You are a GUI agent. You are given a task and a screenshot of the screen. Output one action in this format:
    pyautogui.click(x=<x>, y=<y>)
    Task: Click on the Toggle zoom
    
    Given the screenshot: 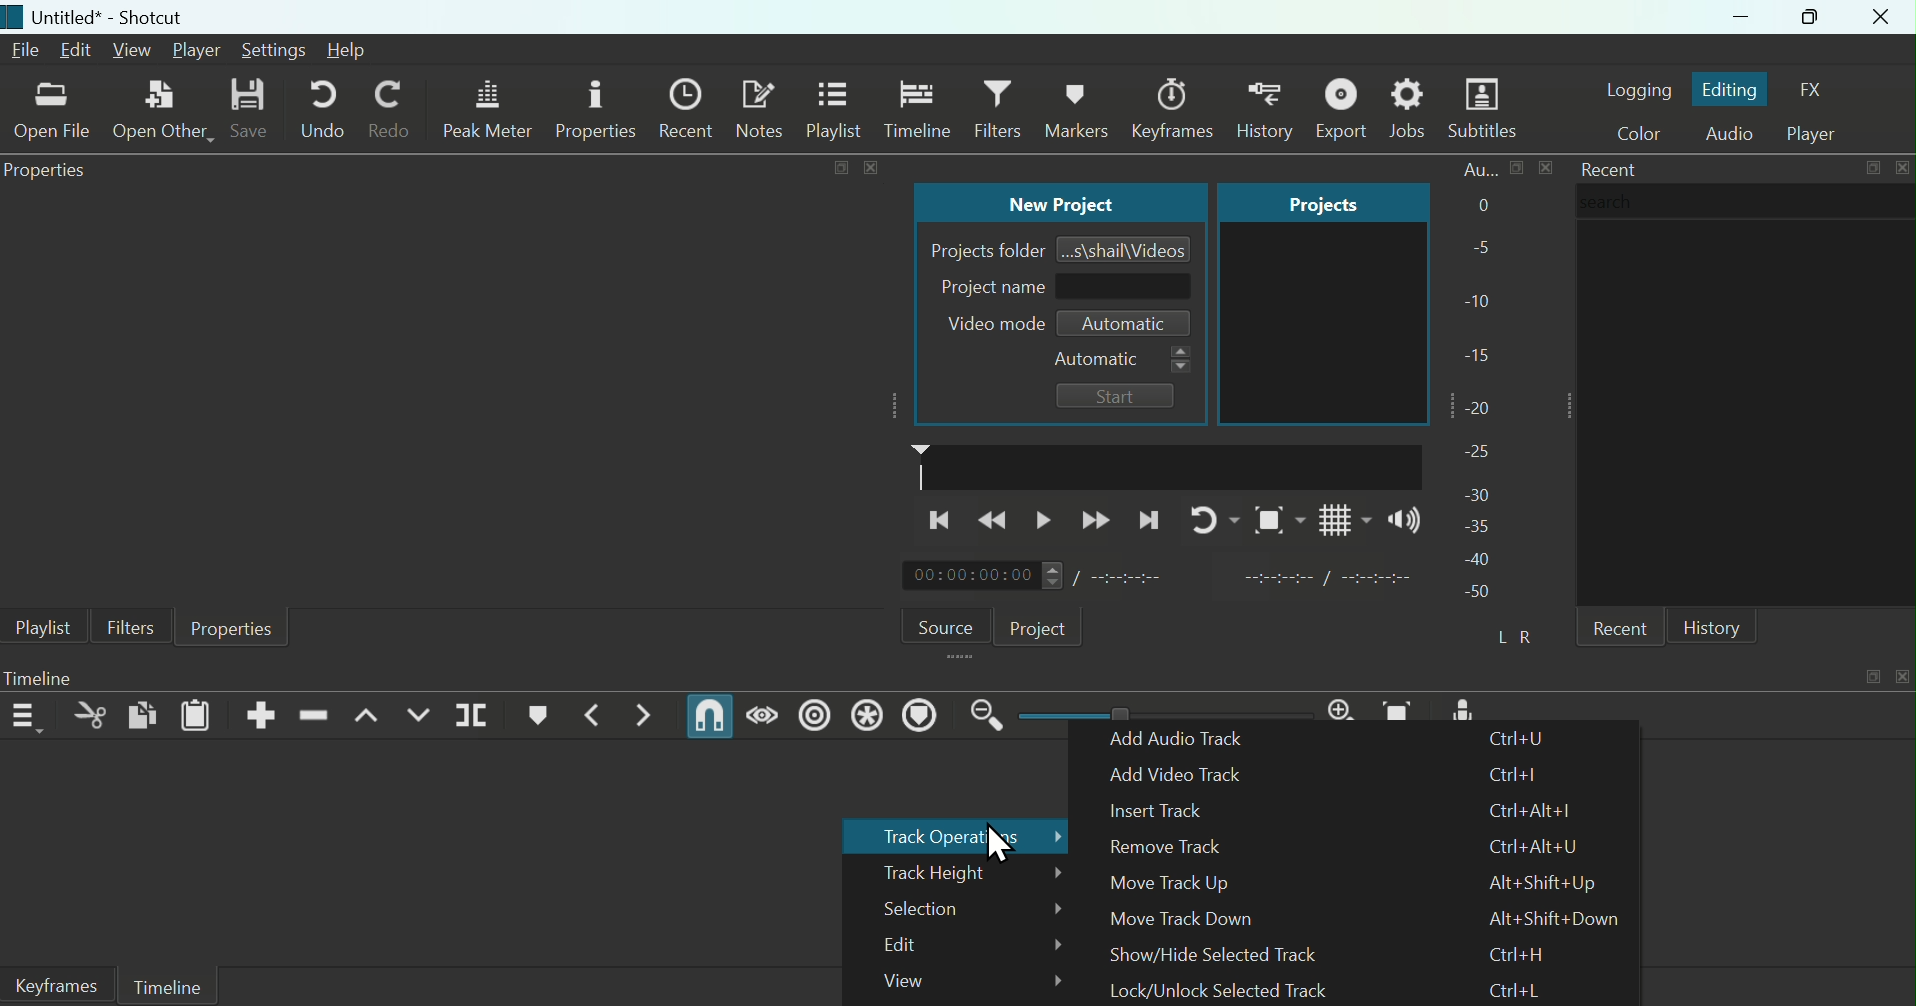 What is the action you would take?
    pyautogui.click(x=1271, y=520)
    